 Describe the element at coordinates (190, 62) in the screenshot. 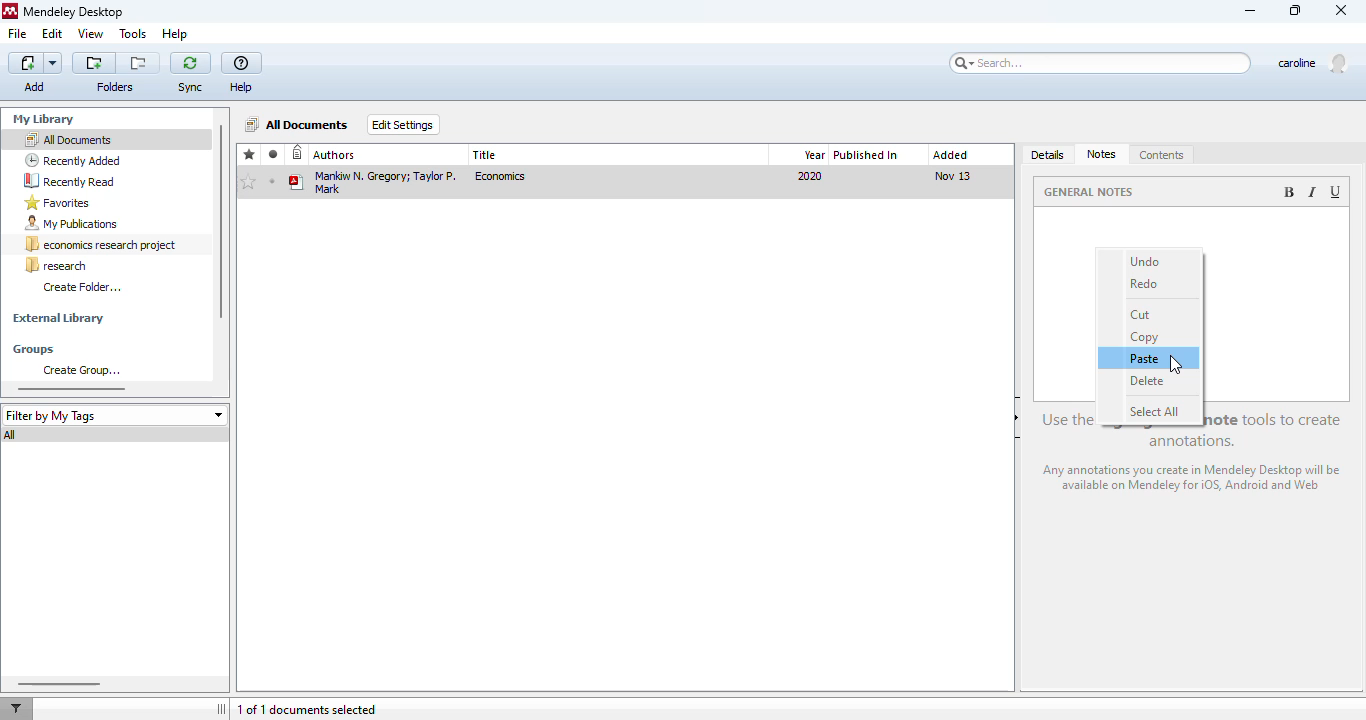

I see `sync` at that location.